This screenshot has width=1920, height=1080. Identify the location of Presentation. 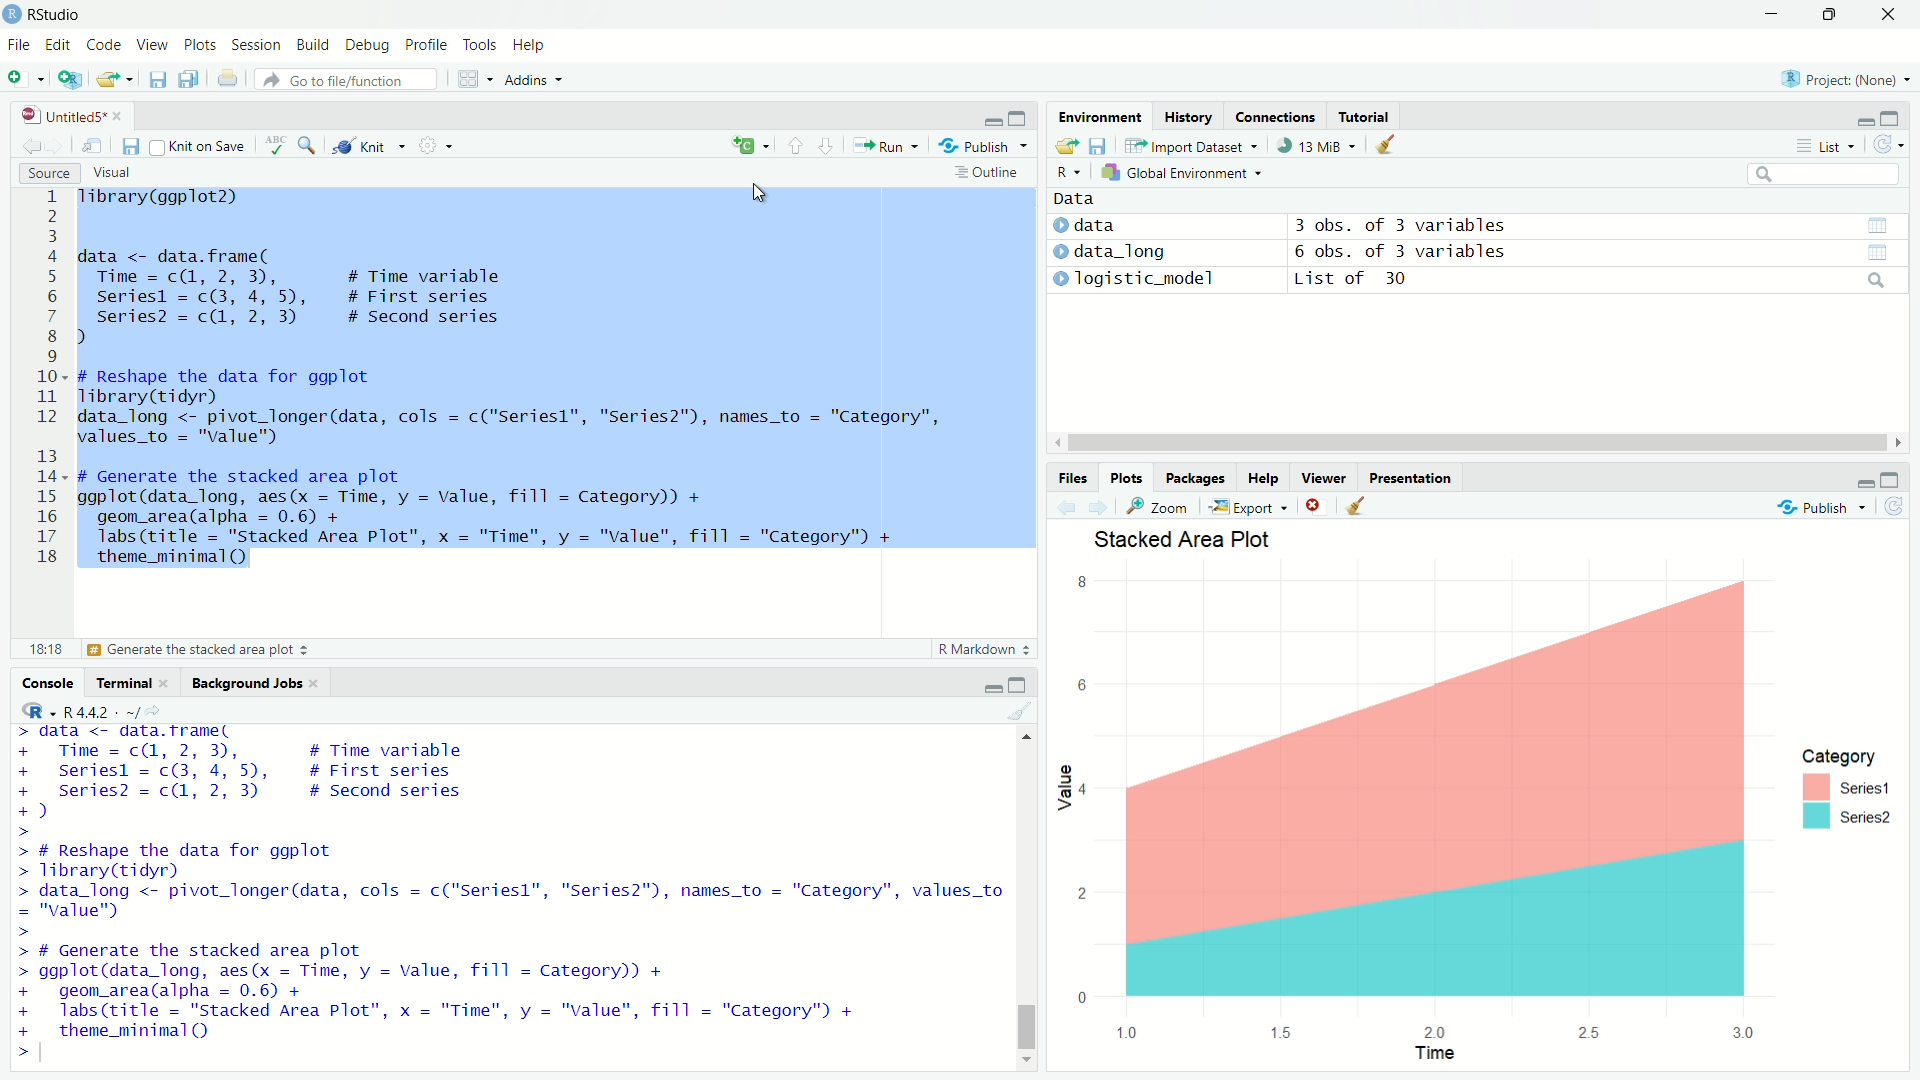
(1414, 477).